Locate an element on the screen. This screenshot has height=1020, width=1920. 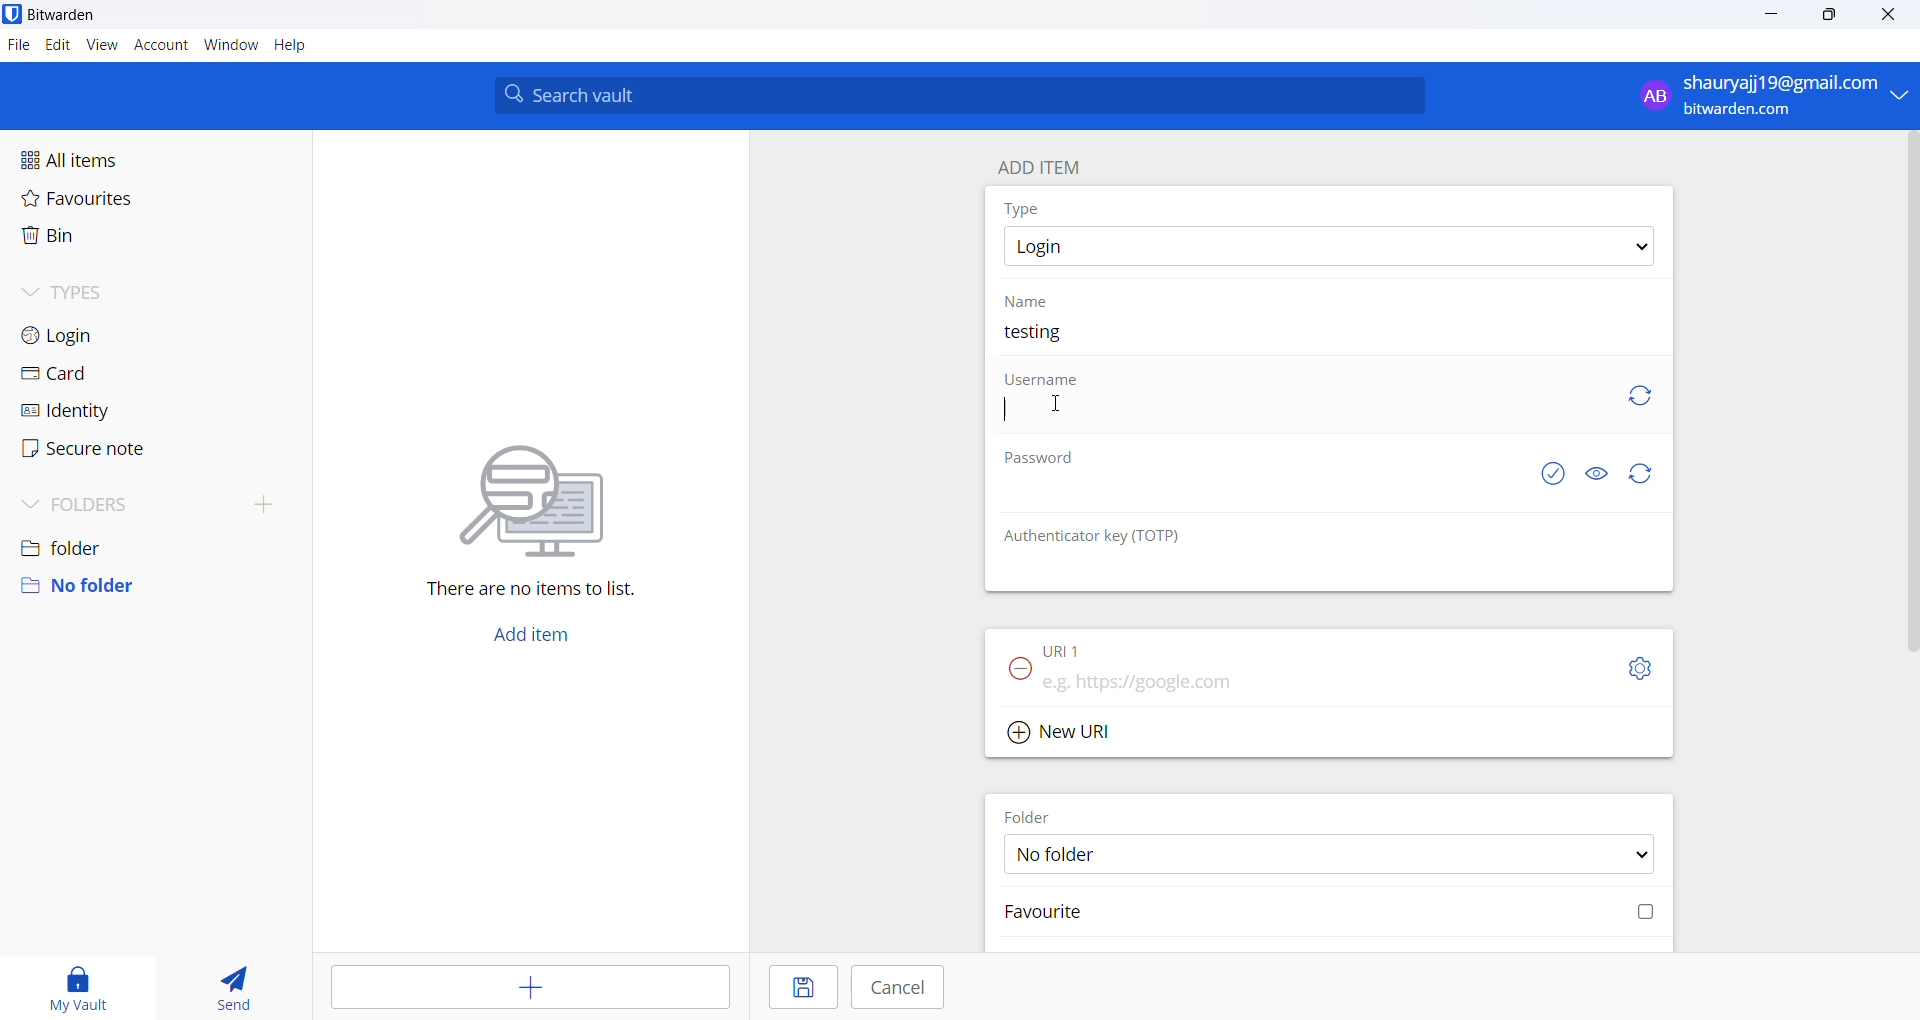
OTP heading: Authenticator key (TOTP) is located at coordinates (1099, 536).